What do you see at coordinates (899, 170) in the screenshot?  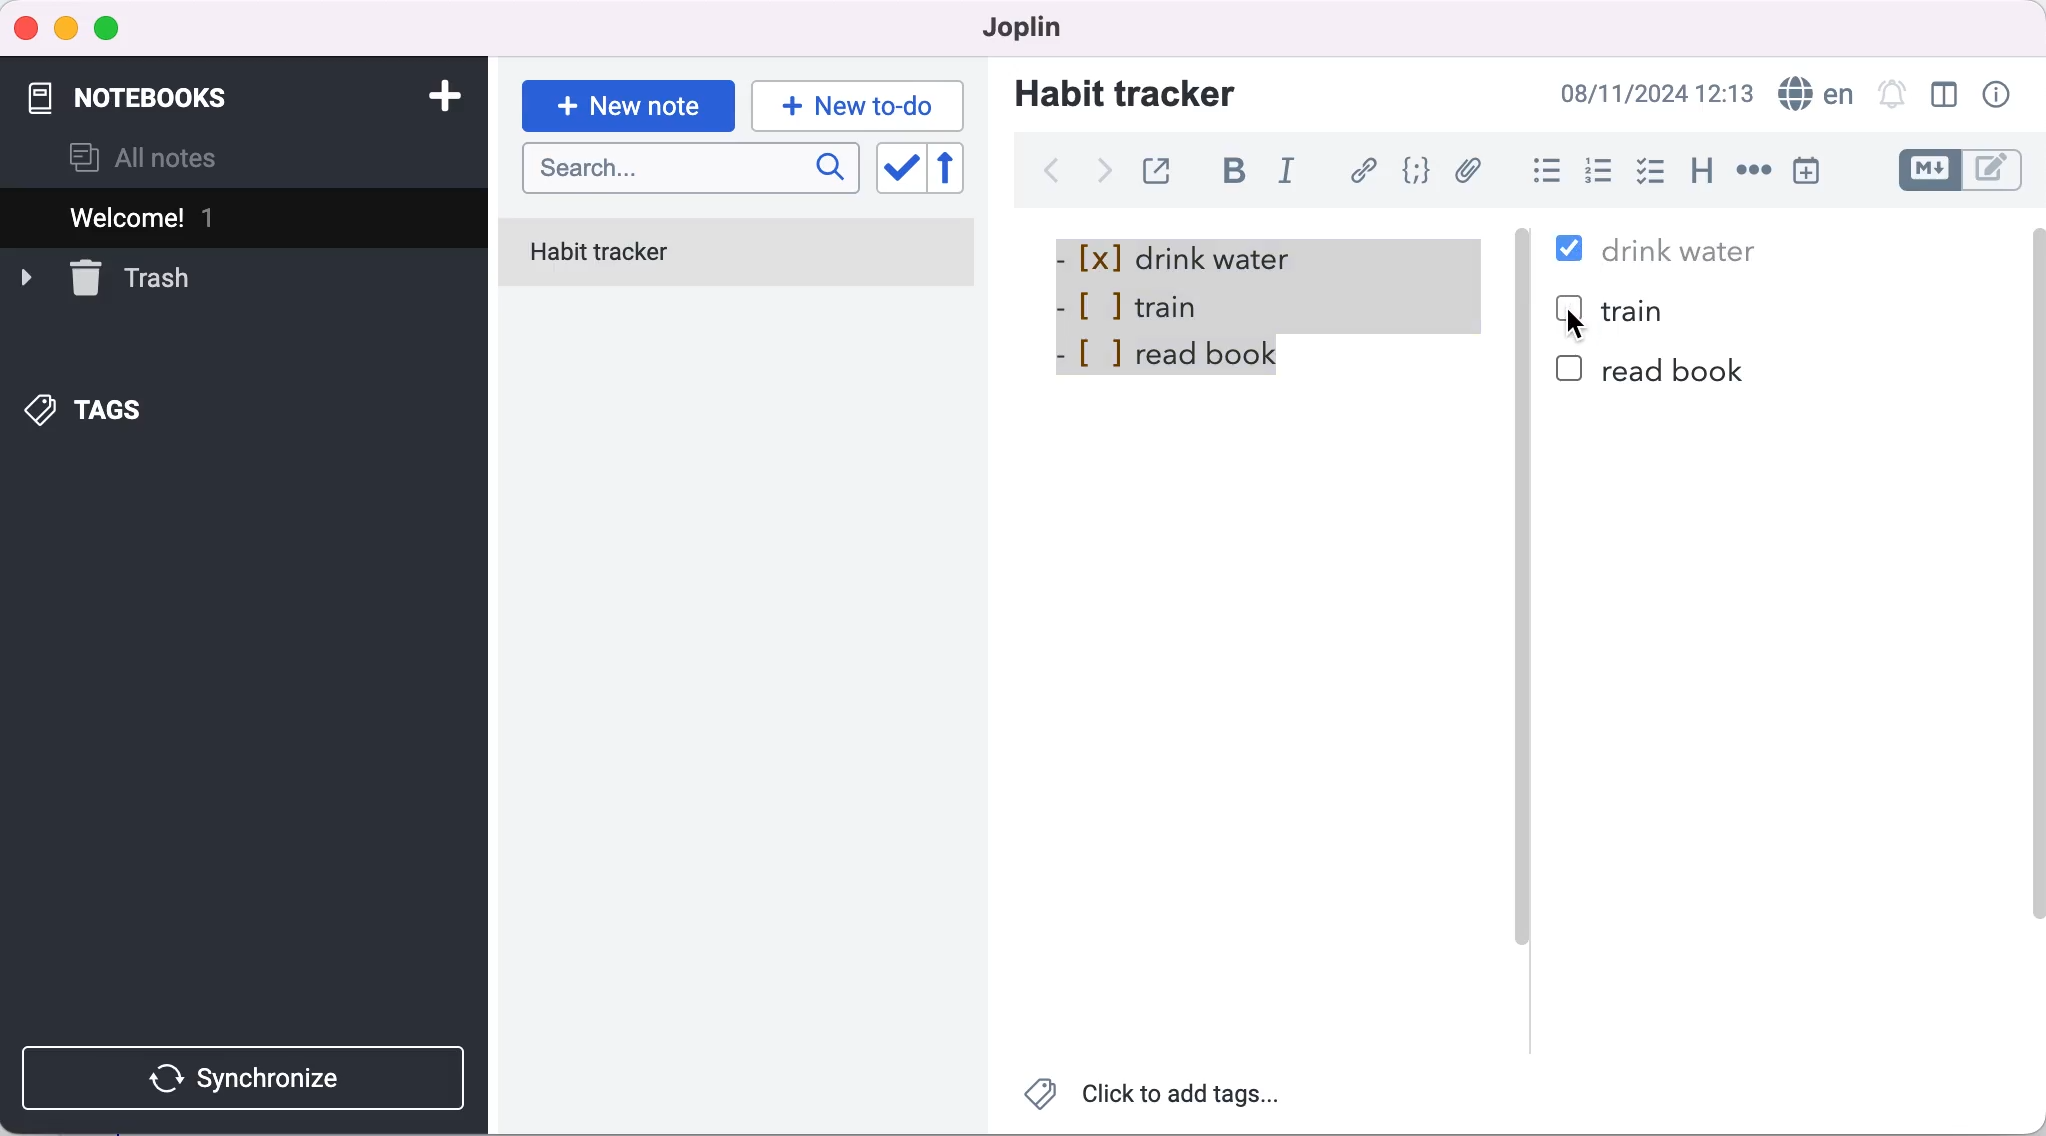 I see `toggle sort order field` at bounding box center [899, 170].